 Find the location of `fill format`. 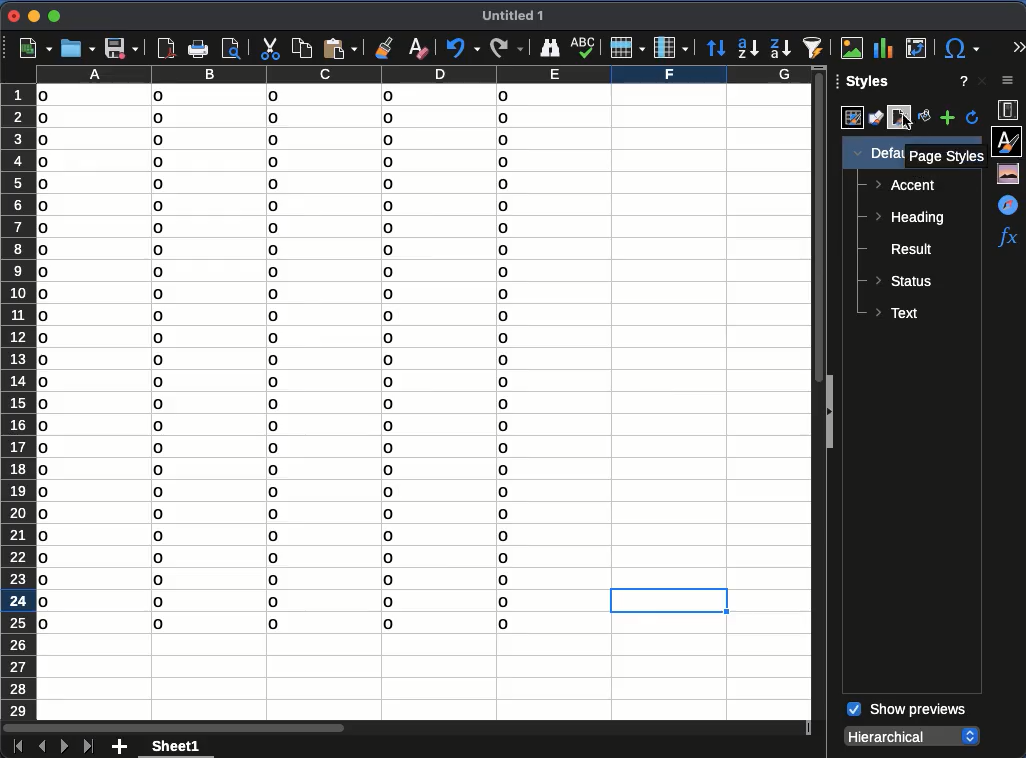

fill format is located at coordinates (923, 118).